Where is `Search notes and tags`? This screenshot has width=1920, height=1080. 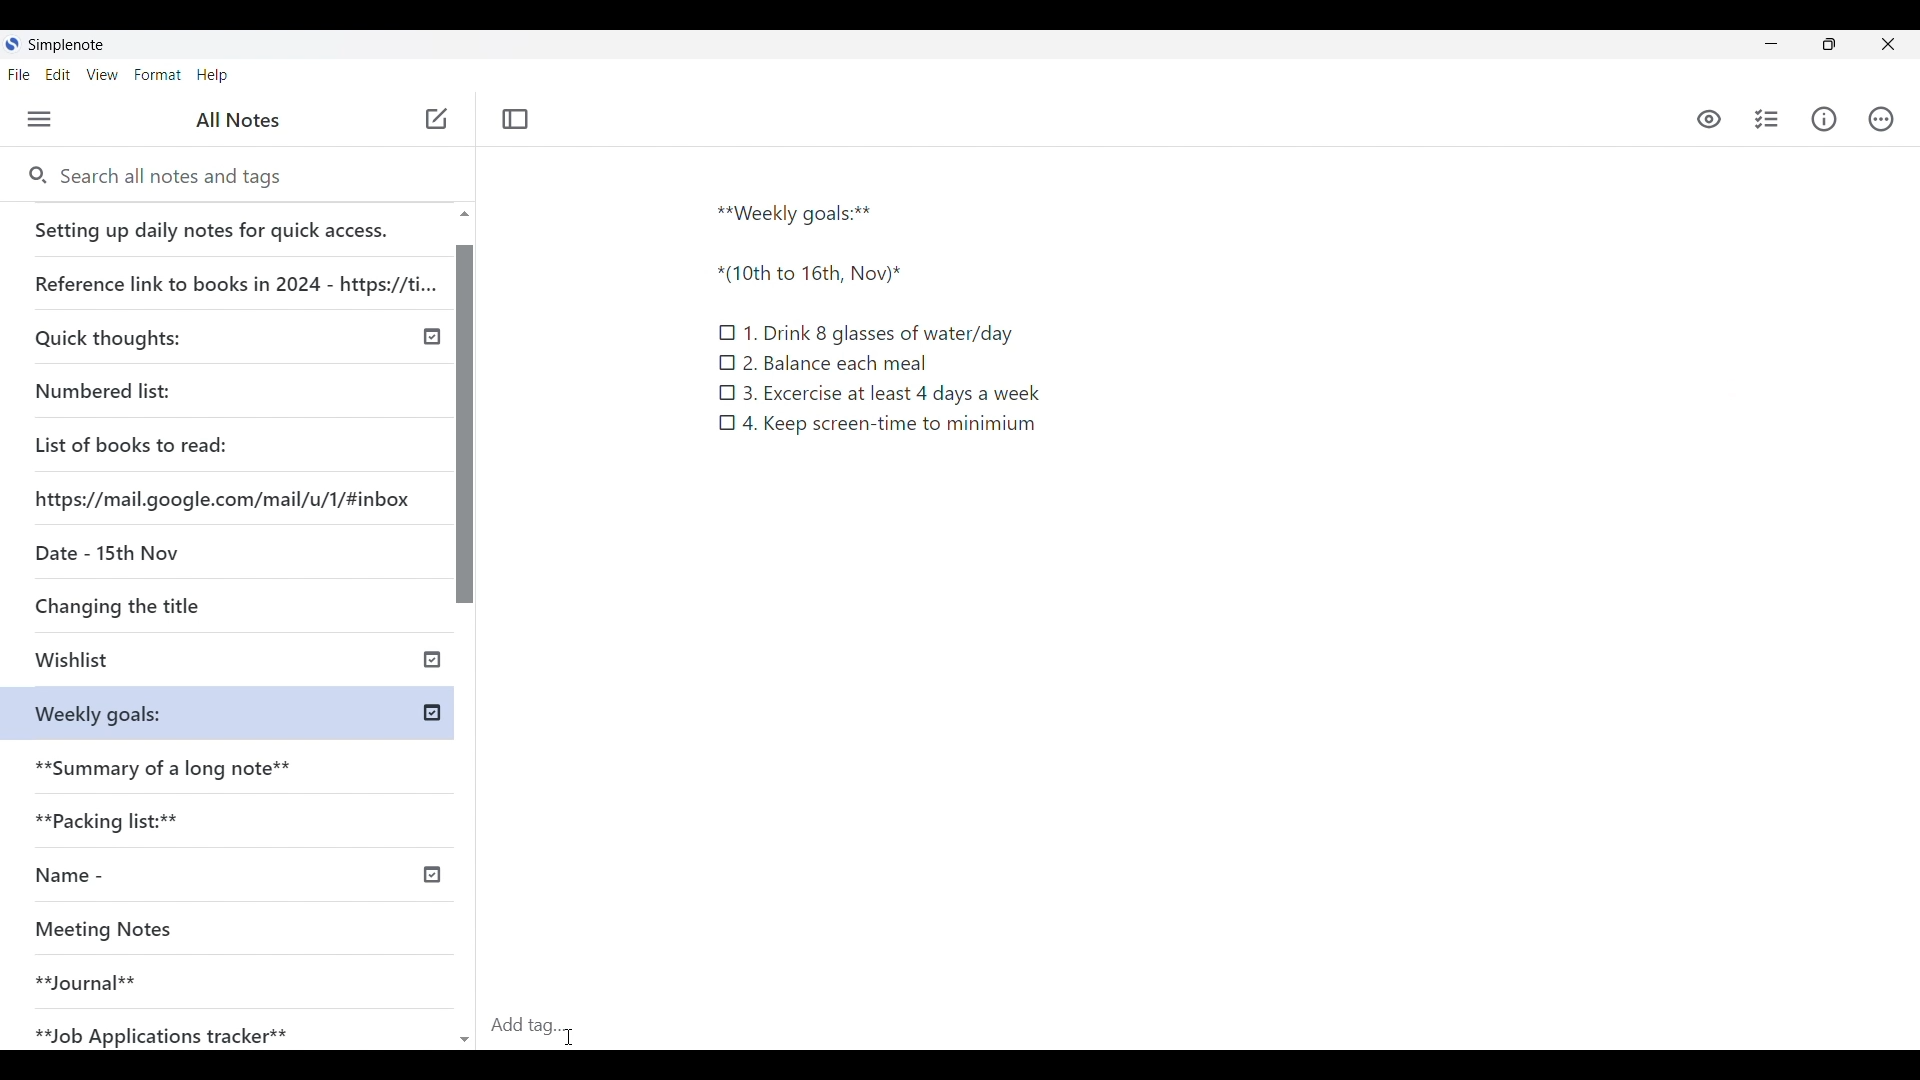
Search notes and tags is located at coordinates (179, 177).